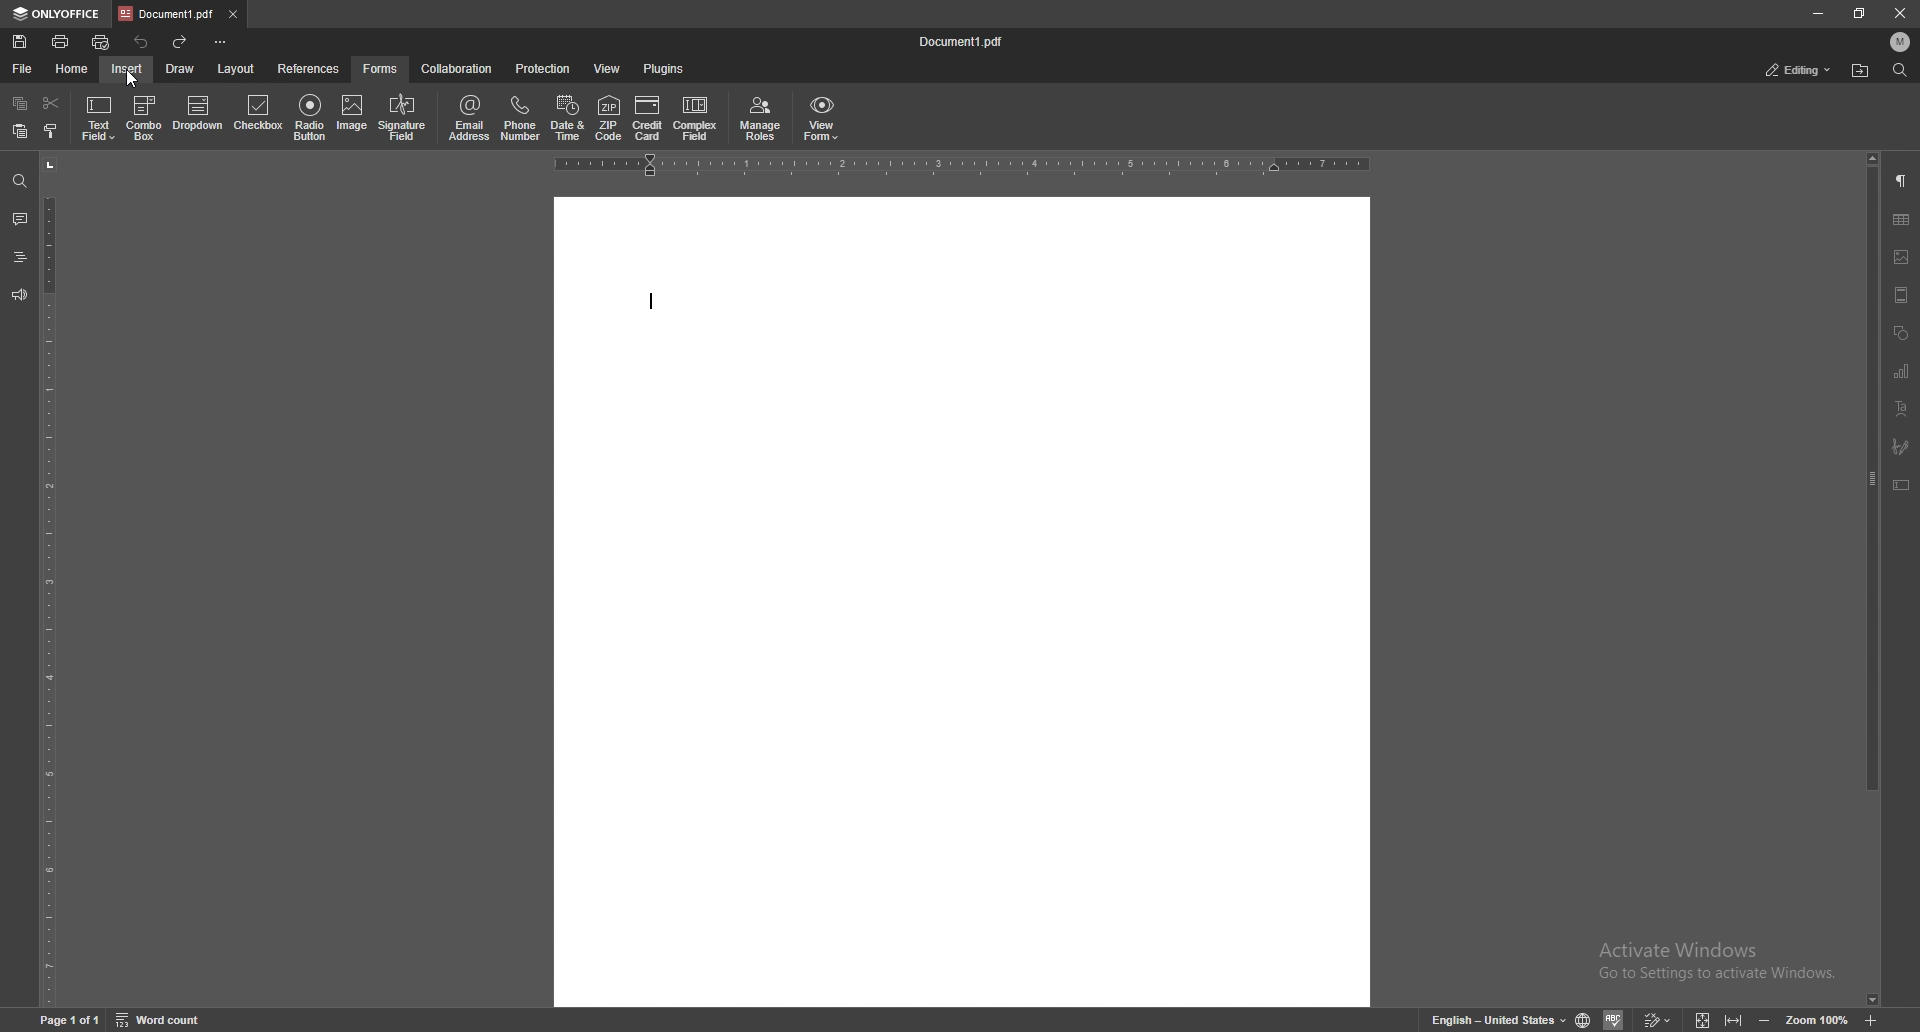 The image size is (1920, 1032). What do you see at coordinates (21, 182) in the screenshot?
I see `find` at bounding box center [21, 182].